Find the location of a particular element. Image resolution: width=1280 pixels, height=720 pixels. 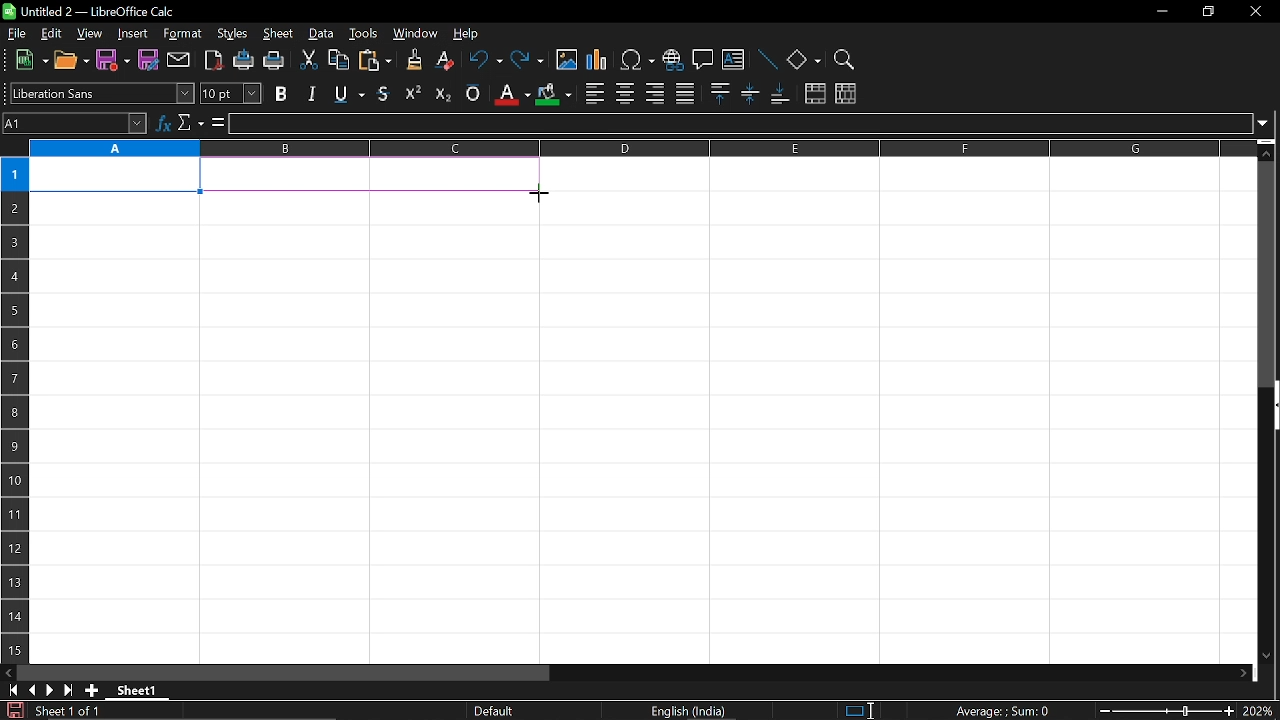

Default is located at coordinates (497, 711).